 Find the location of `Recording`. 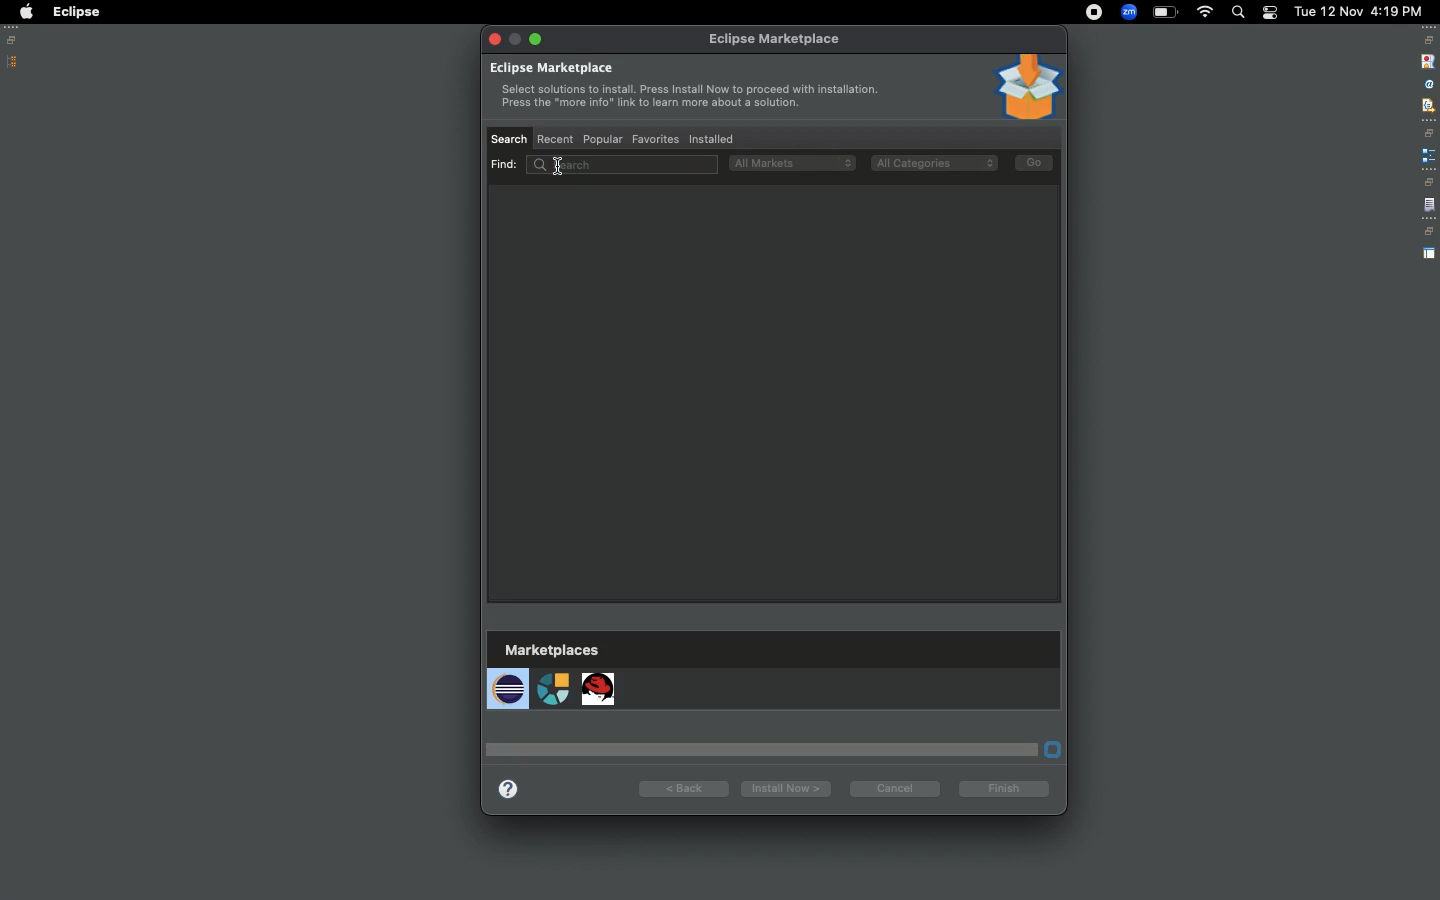

Recording is located at coordinates (1094, 14).